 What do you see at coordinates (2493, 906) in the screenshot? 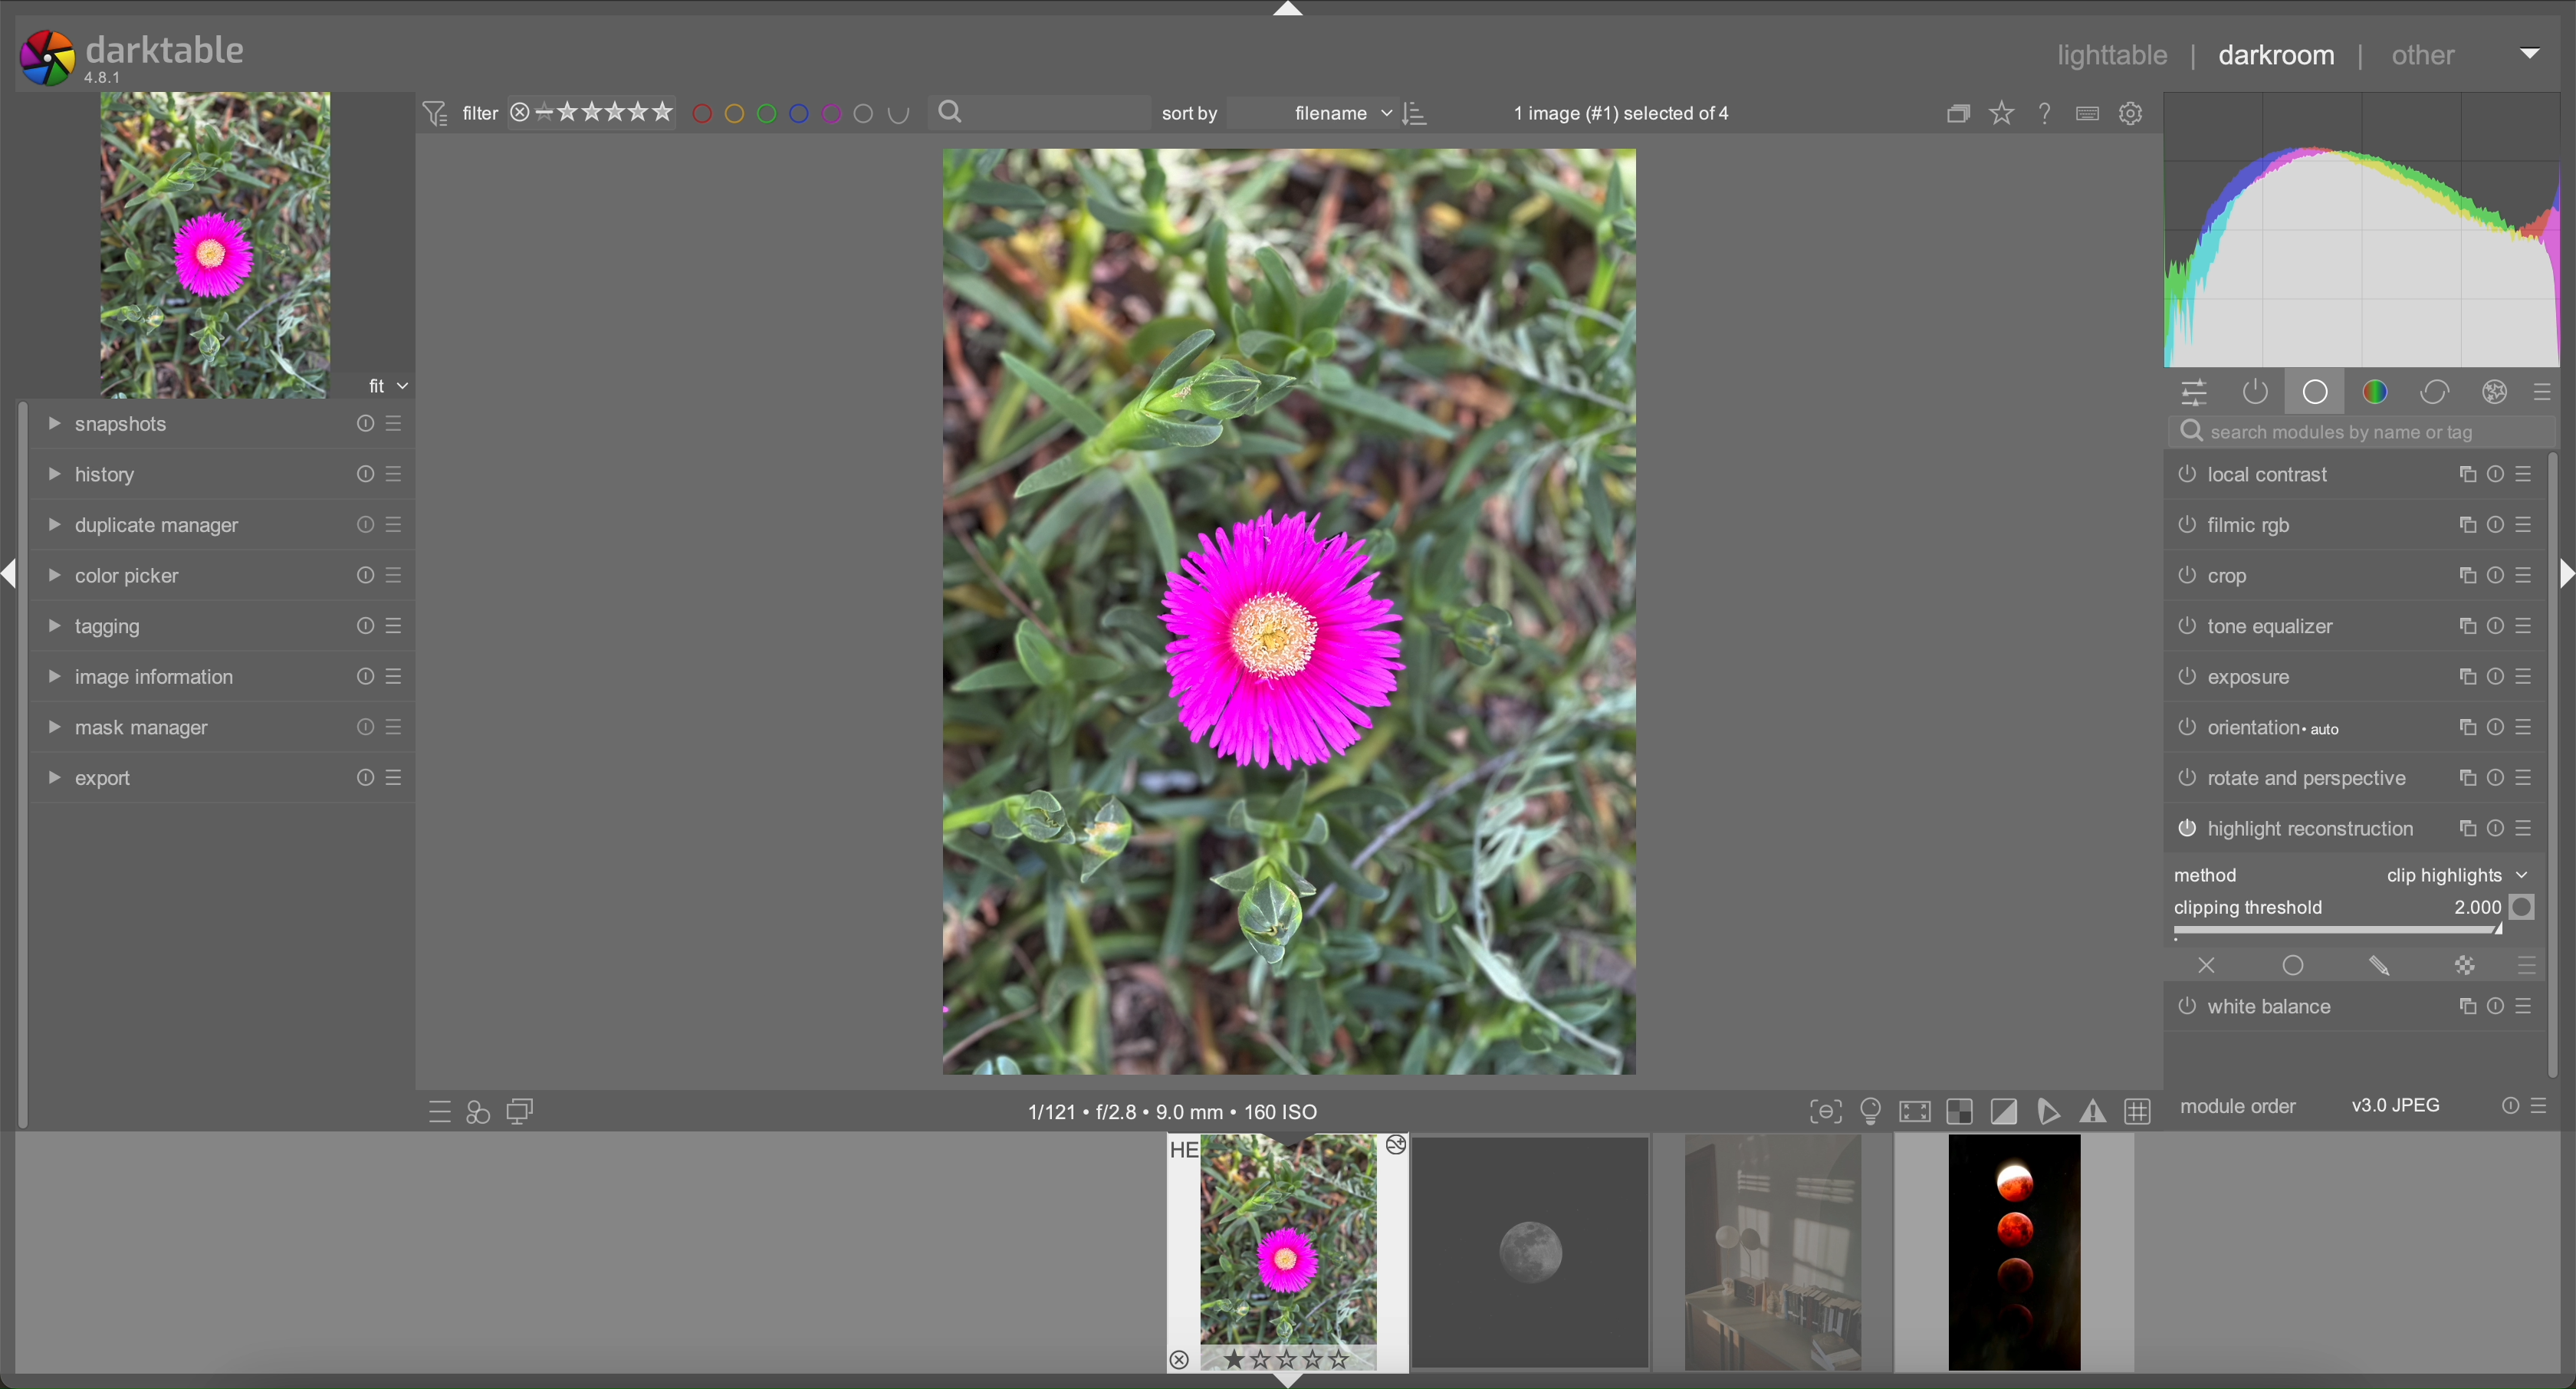
I see `Value` at bounding box center [2493, 906].